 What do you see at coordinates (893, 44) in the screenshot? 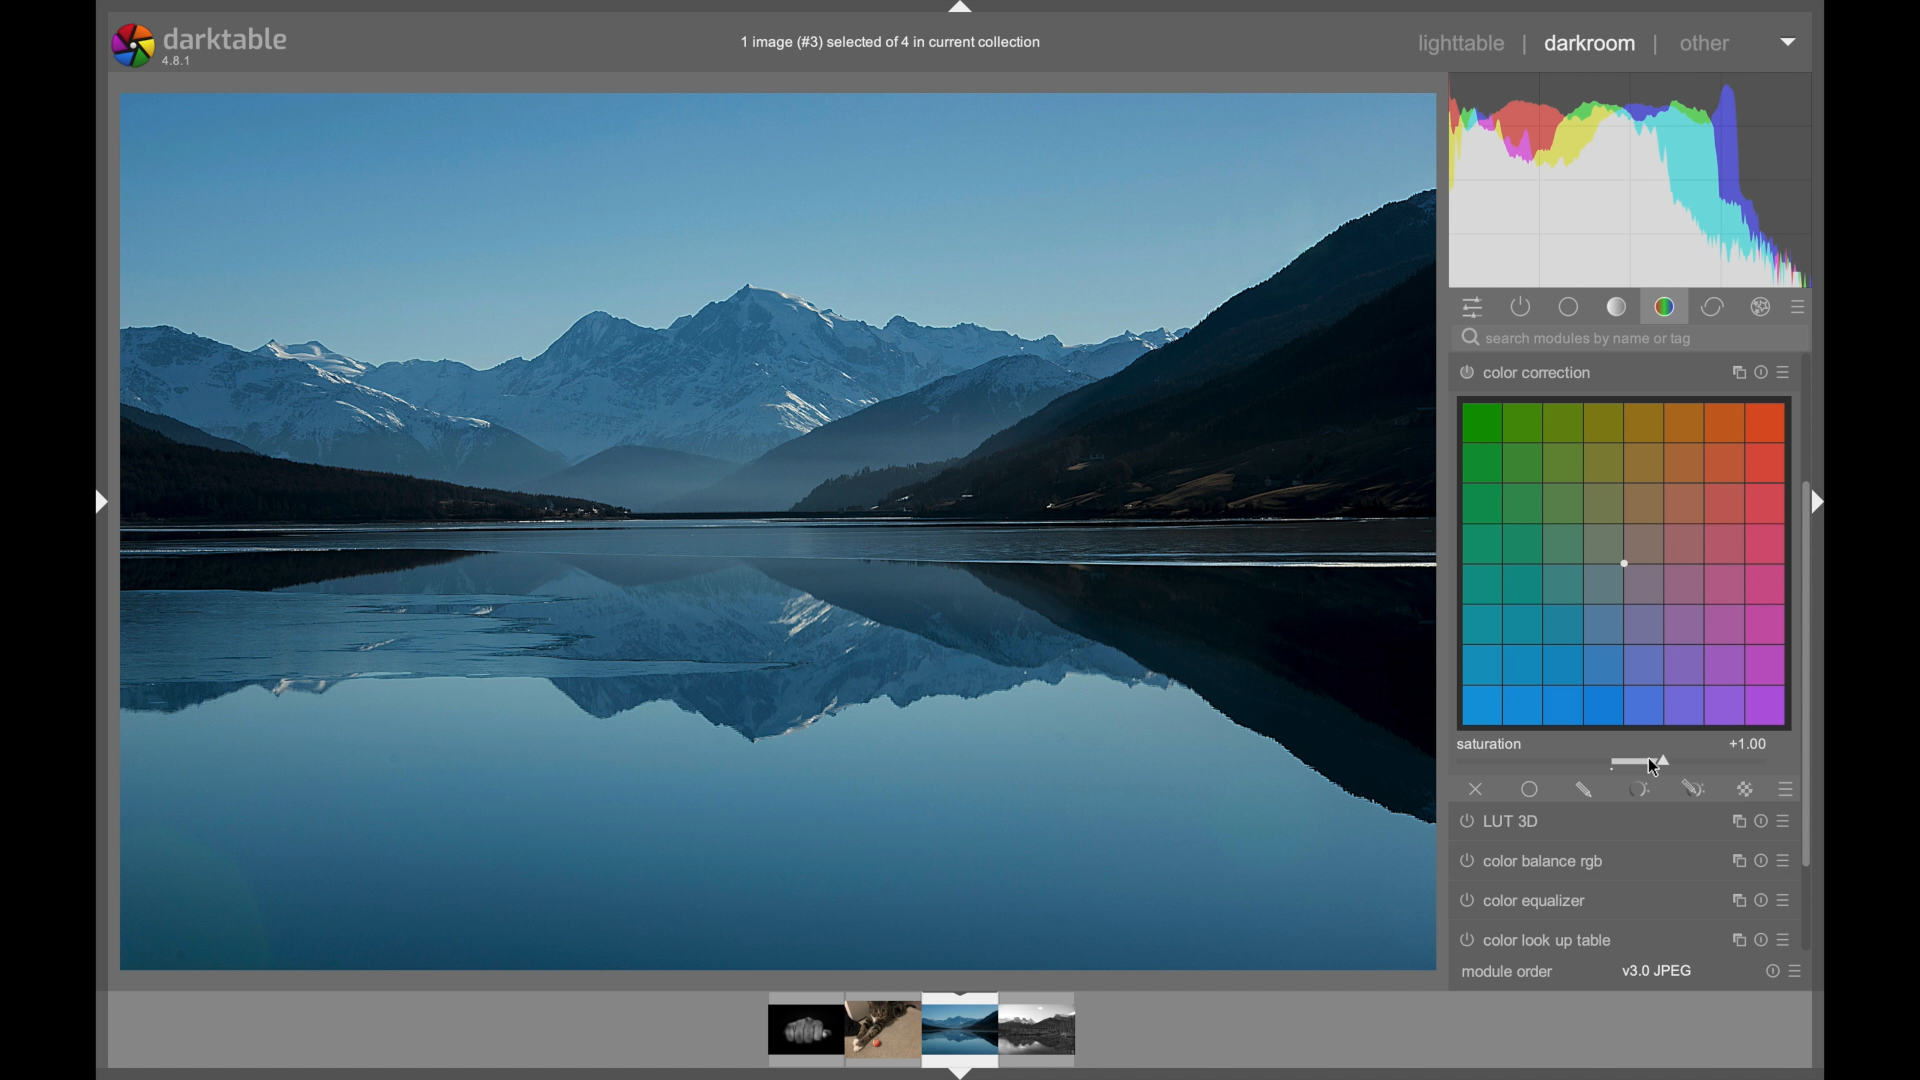
I see `1 image` at bounding box center [893, 44].